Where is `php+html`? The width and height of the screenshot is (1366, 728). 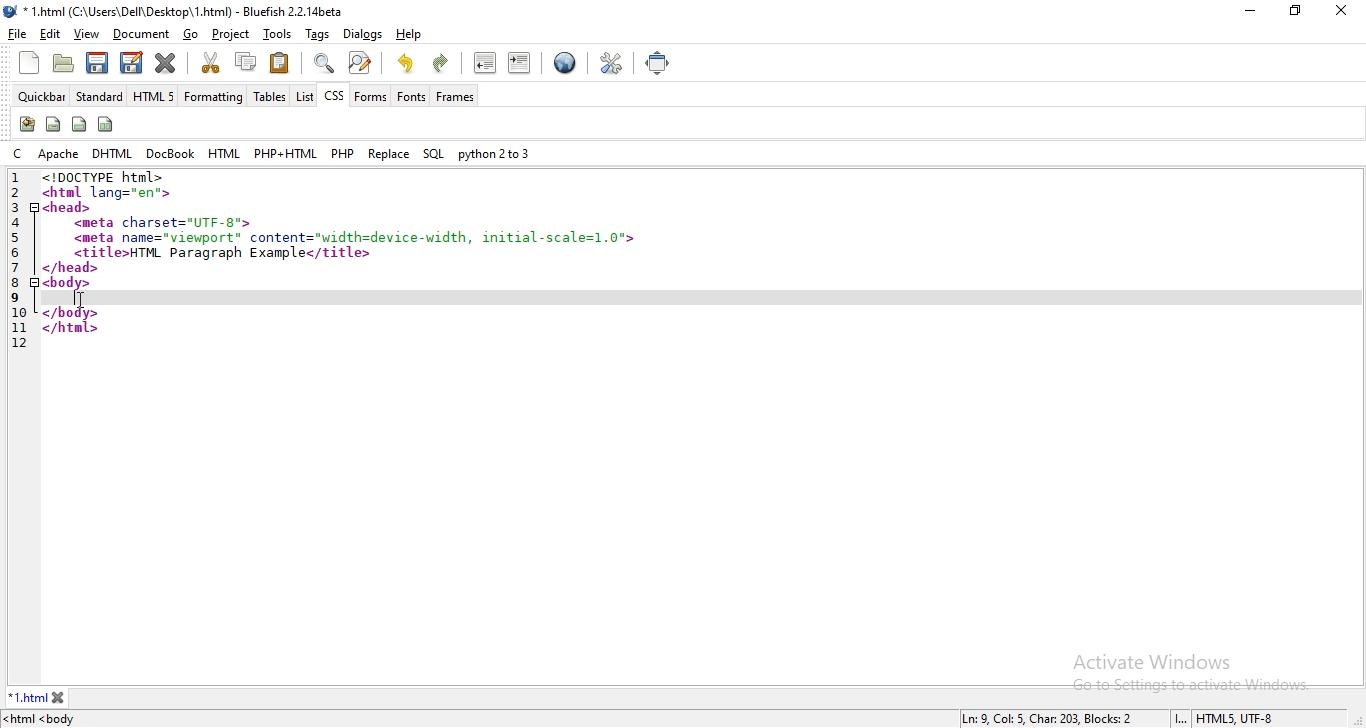 php+html is located at coordinates (284, 152).